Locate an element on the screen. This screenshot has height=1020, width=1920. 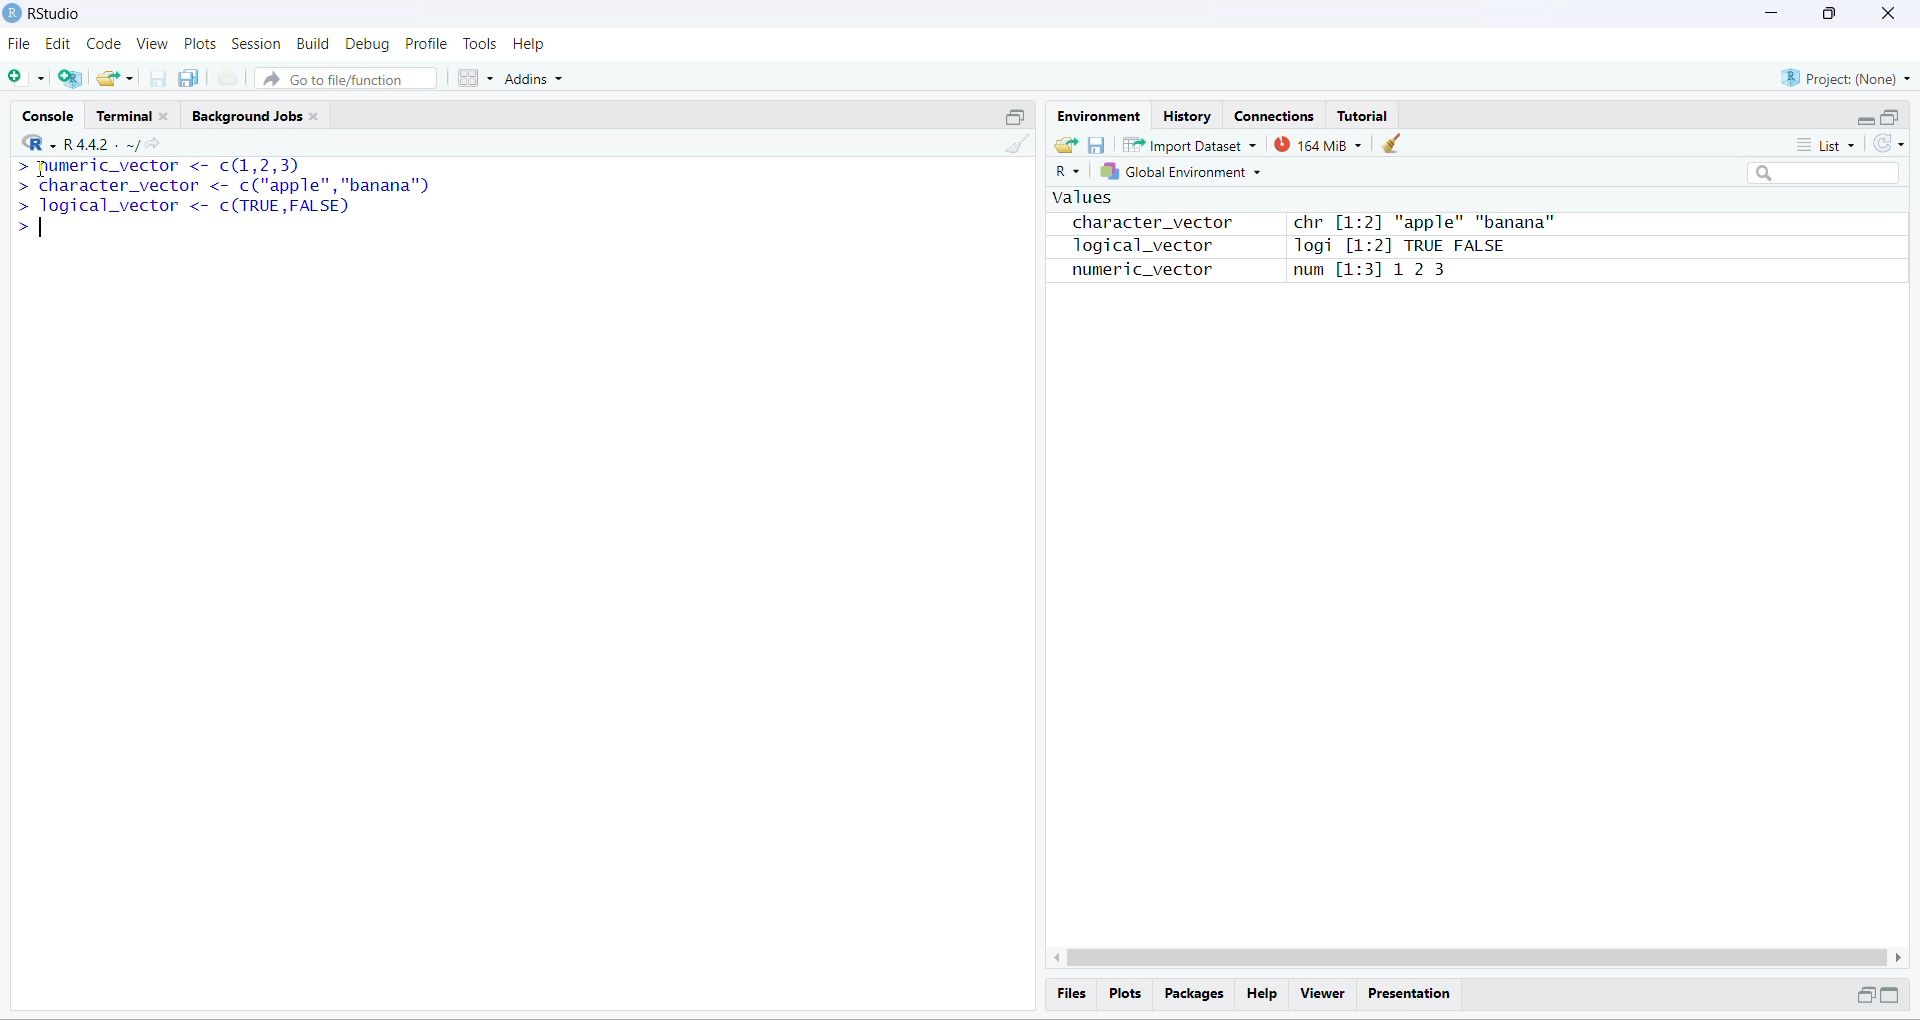
logical_vector <- c(TRUE,FALSED is located at coordinates (182, 206).